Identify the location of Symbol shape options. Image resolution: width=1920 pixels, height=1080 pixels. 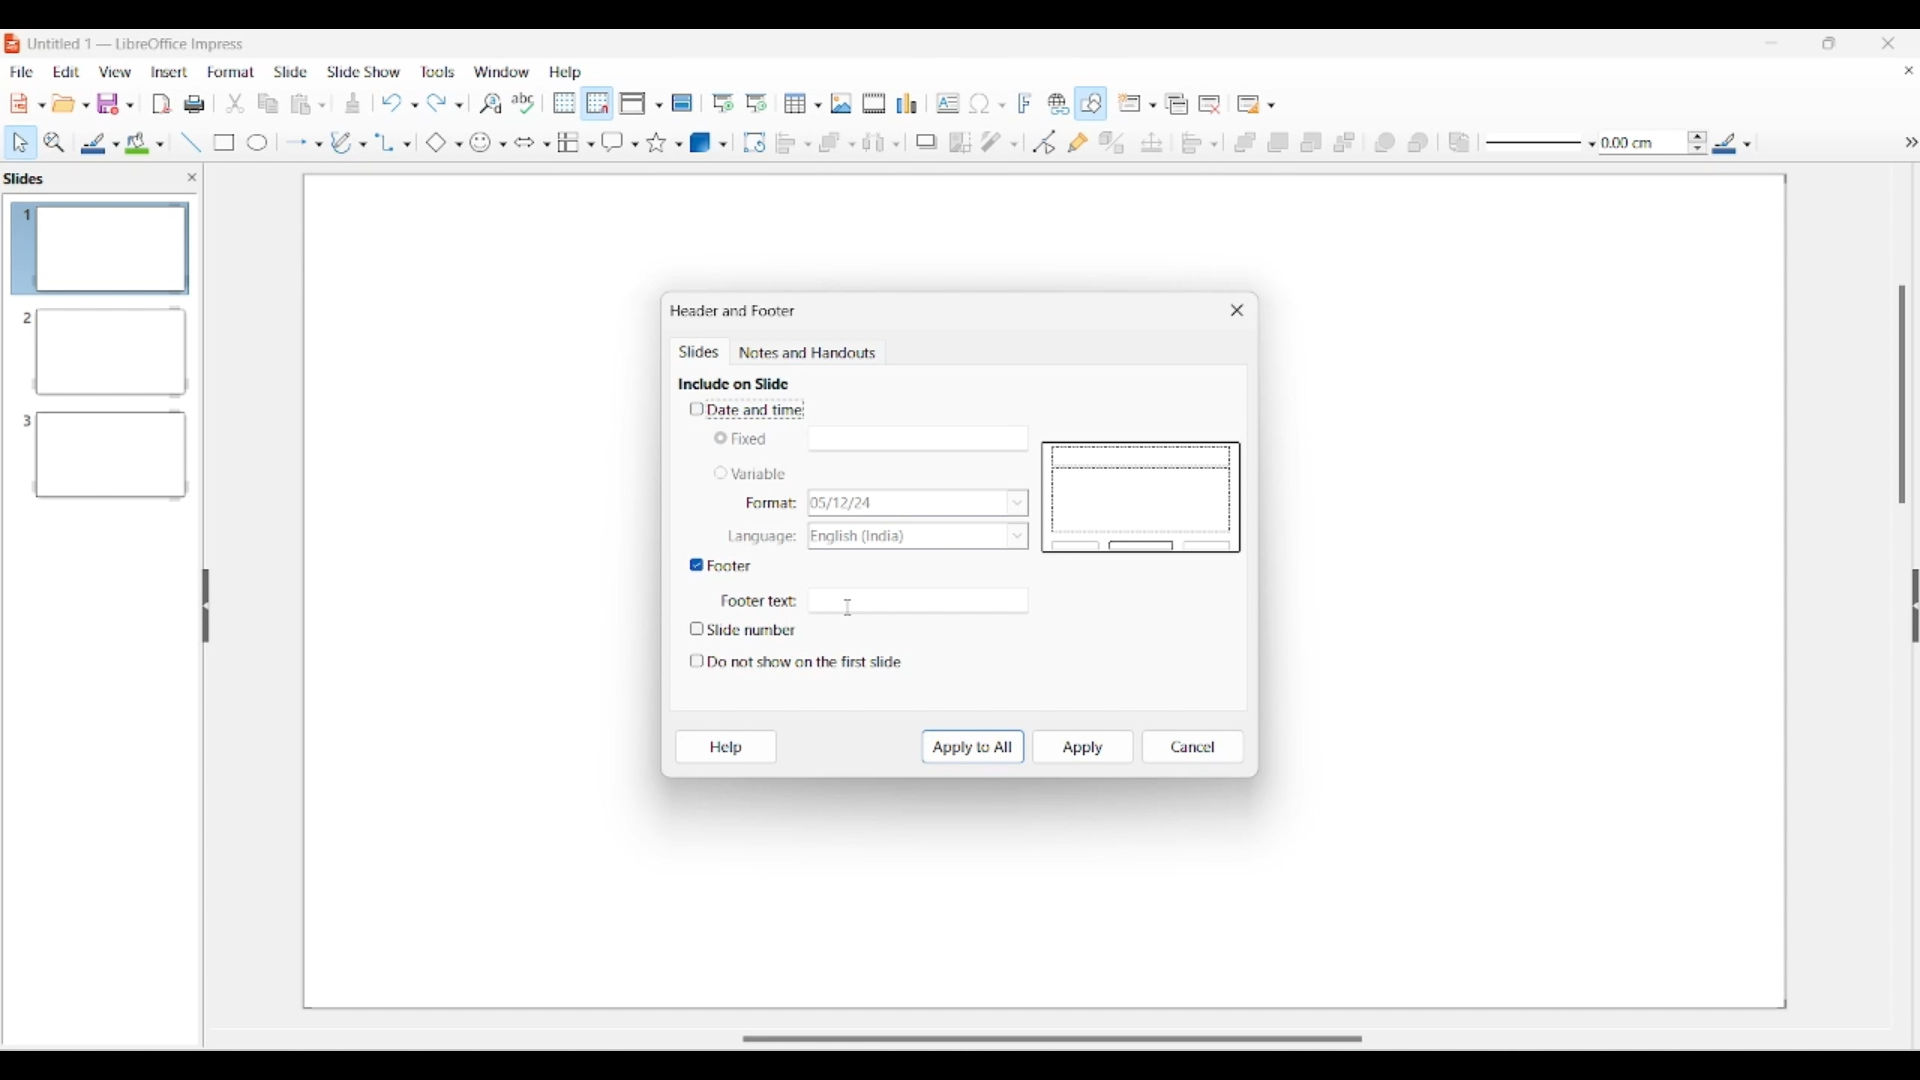
(489, 143).